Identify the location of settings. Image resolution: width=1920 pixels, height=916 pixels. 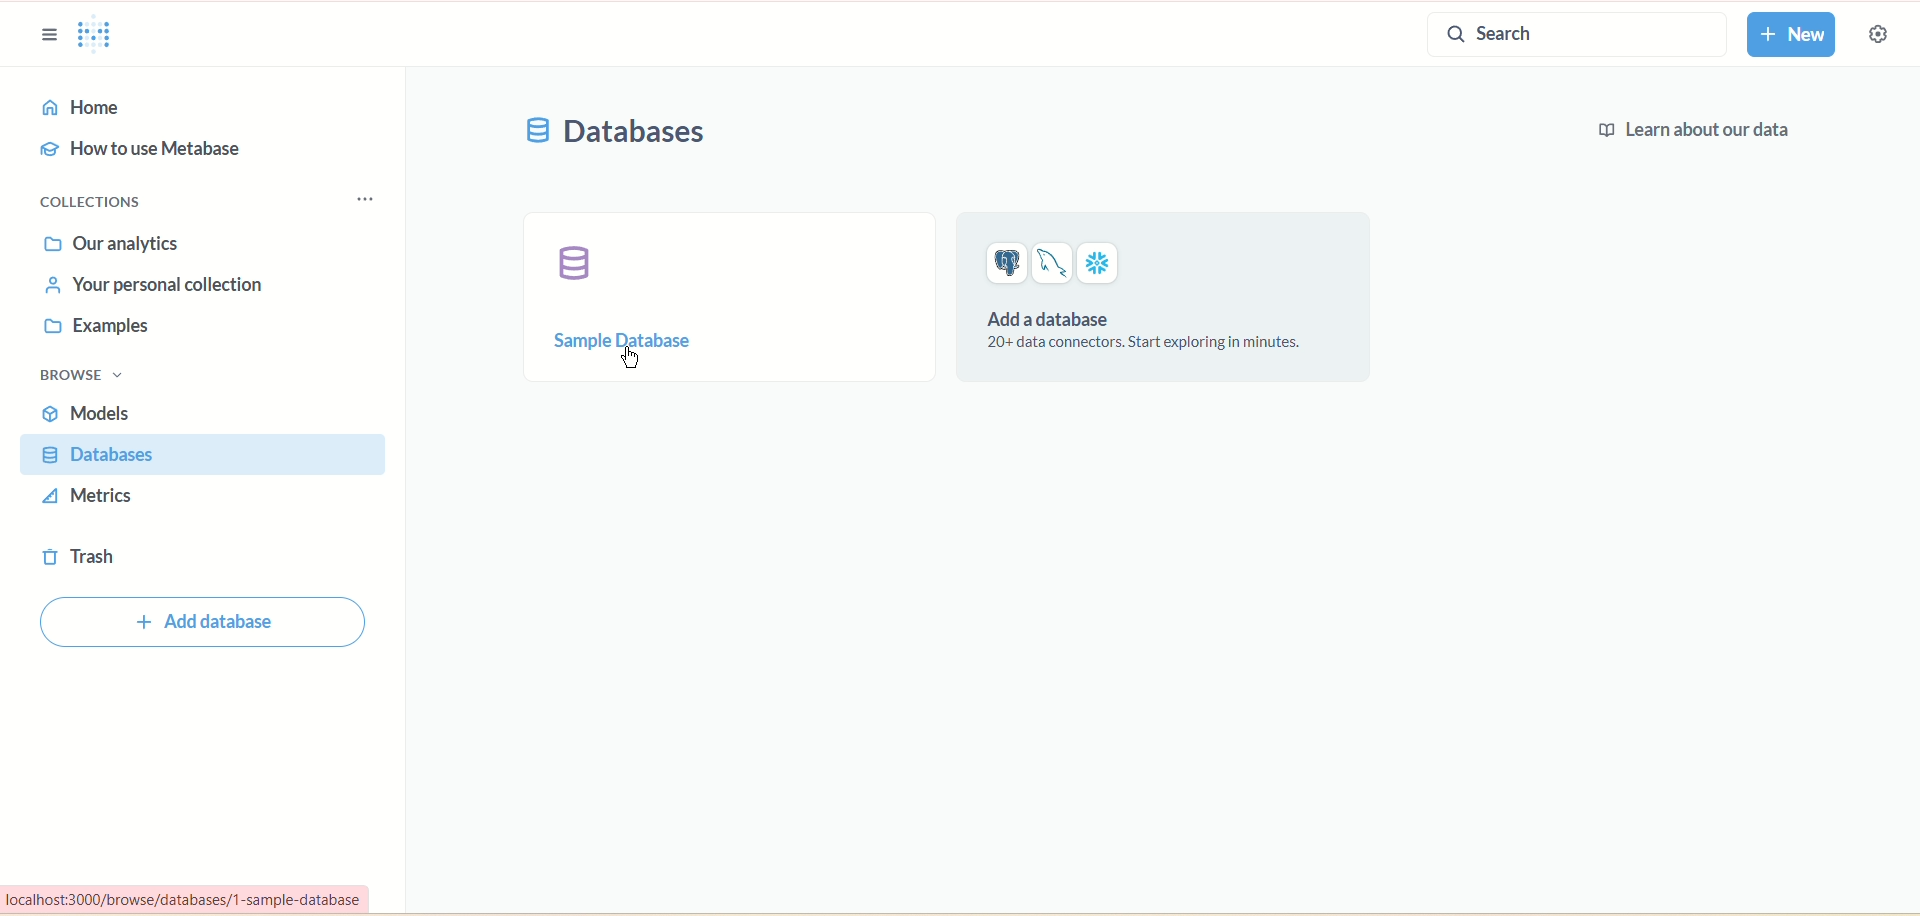
(1888, 37).